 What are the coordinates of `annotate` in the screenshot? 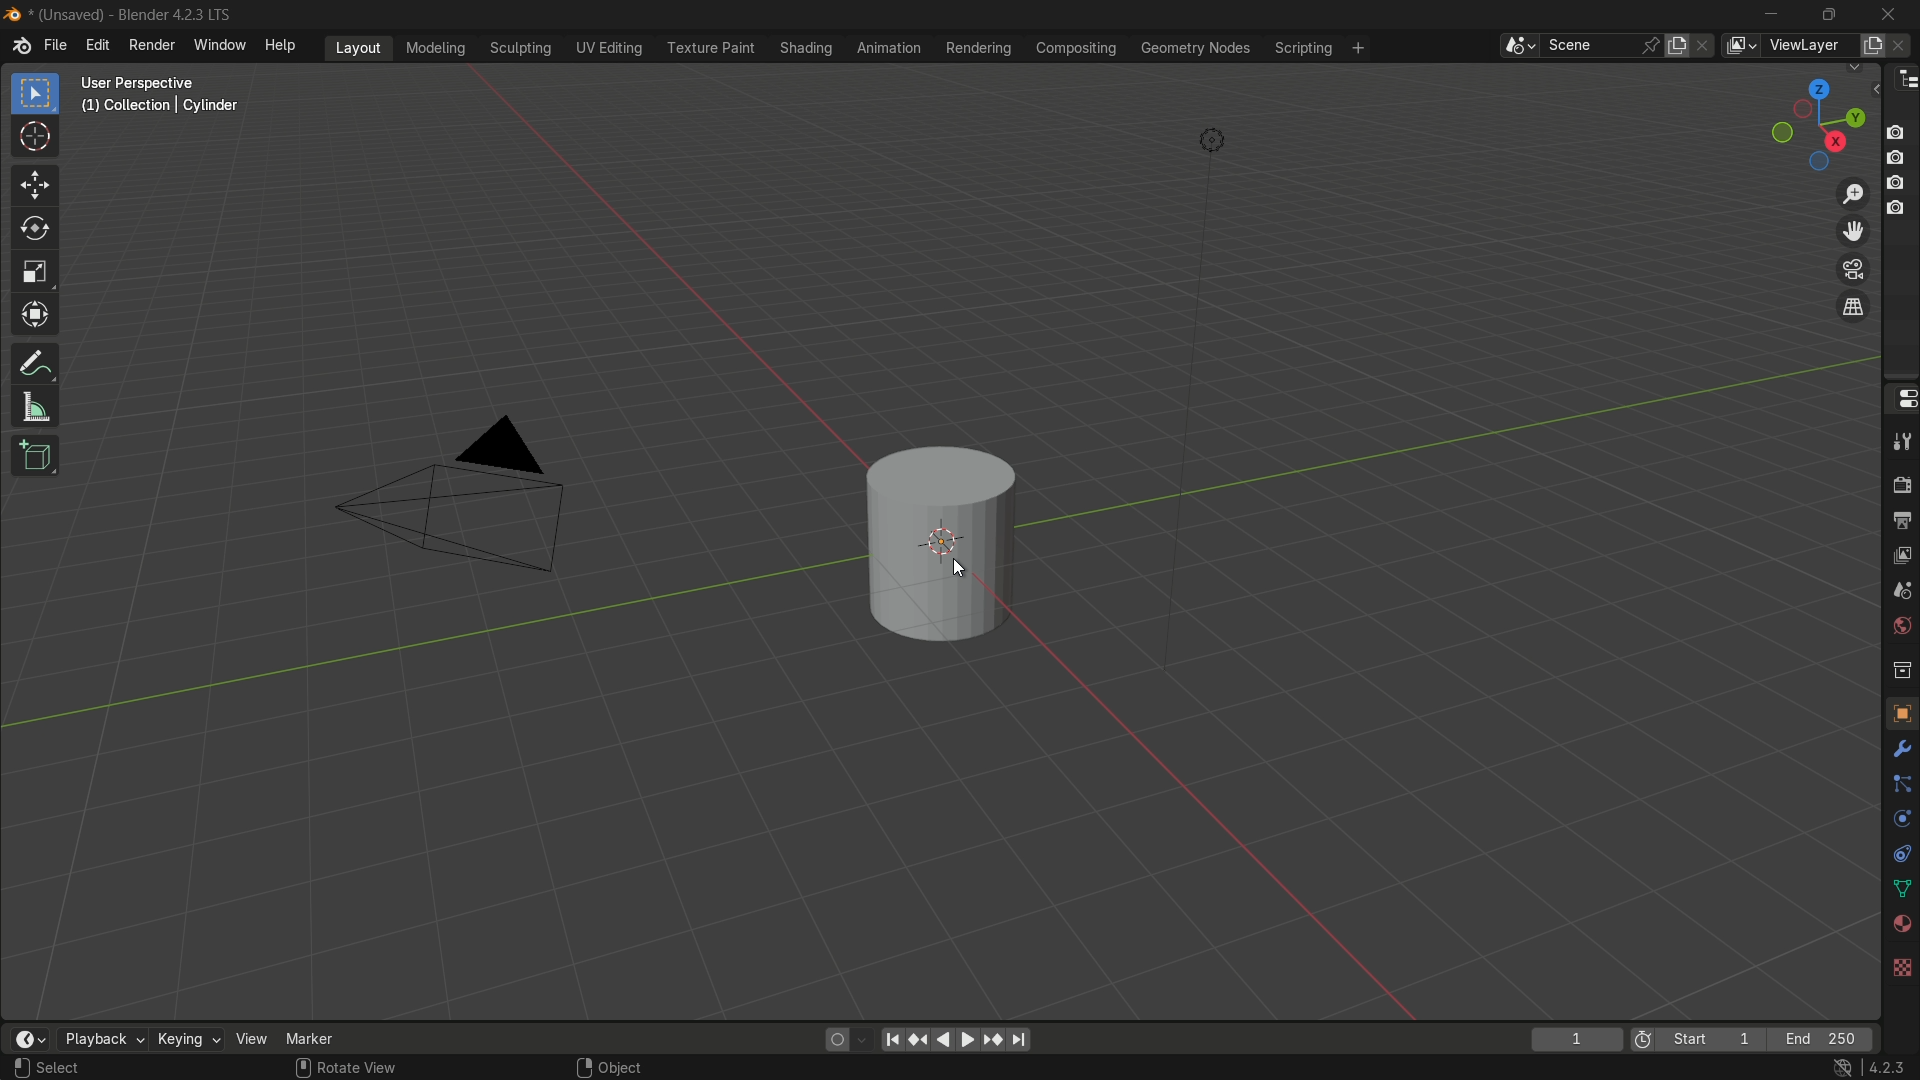 It's located at (34, 365).